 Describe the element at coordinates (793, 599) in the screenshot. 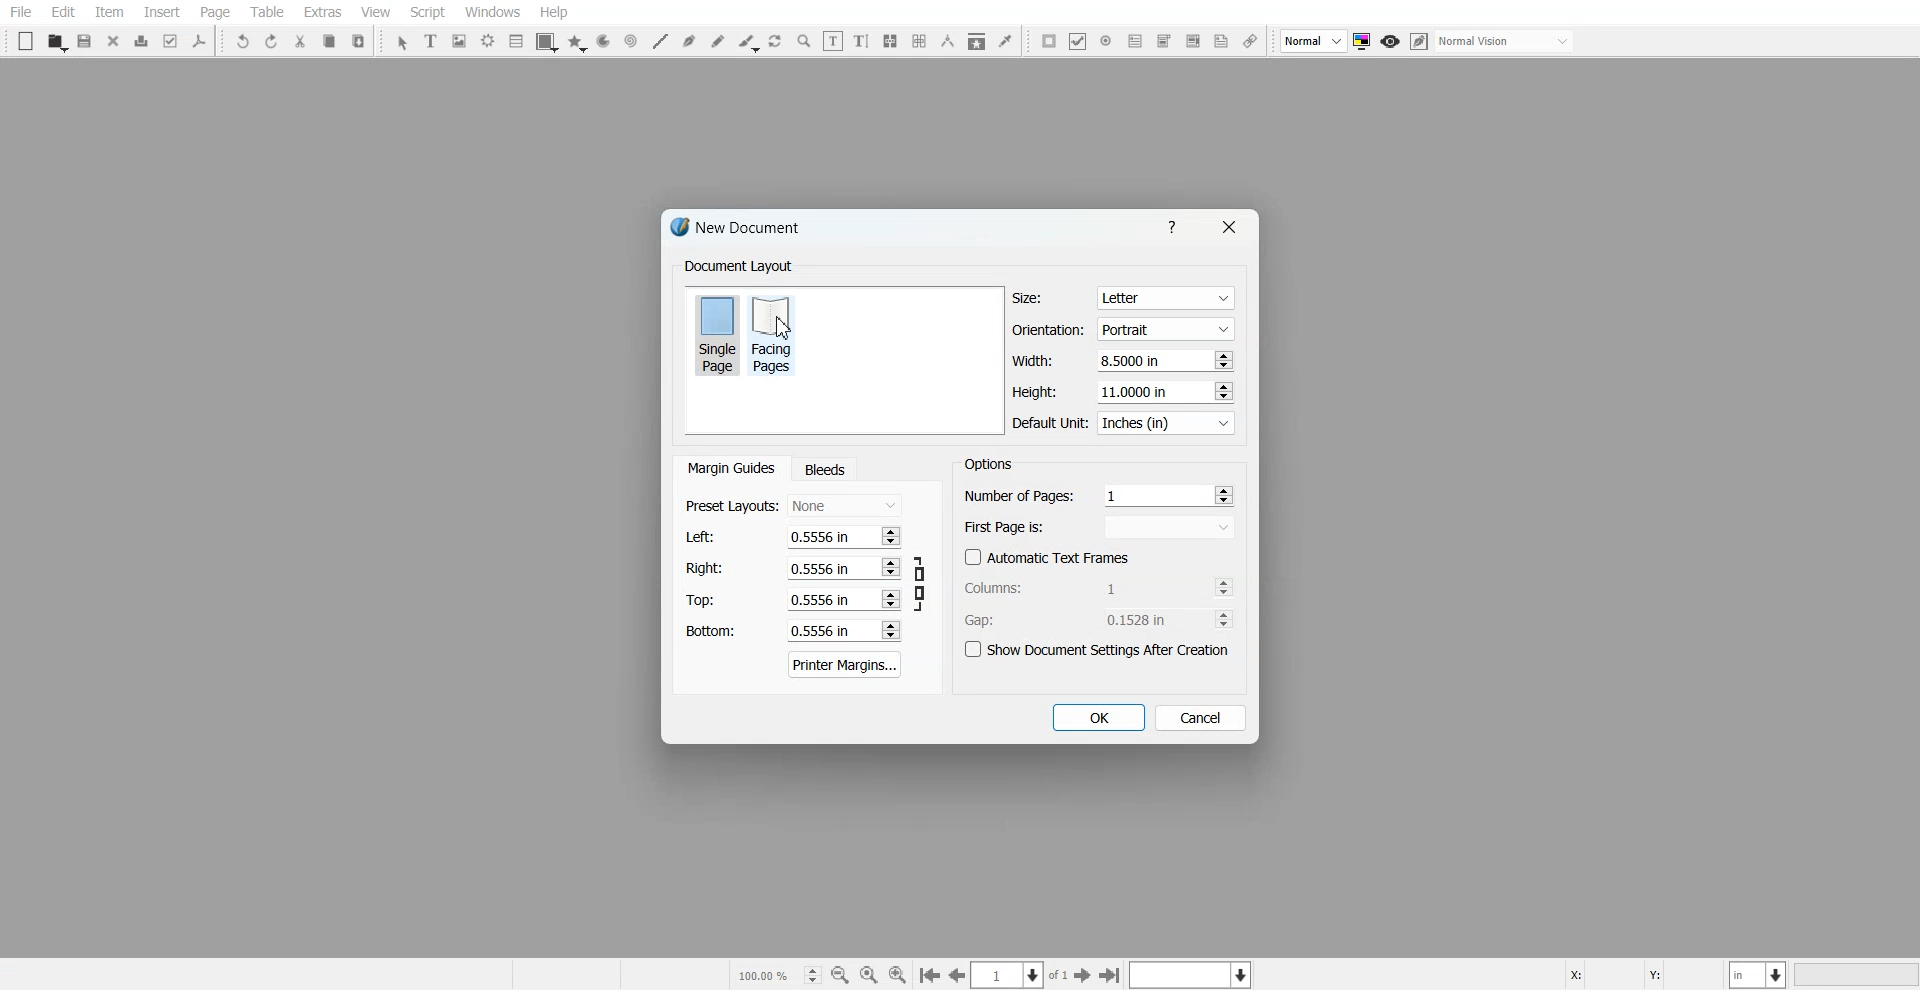

I see `Top margin adjuster` at that location.